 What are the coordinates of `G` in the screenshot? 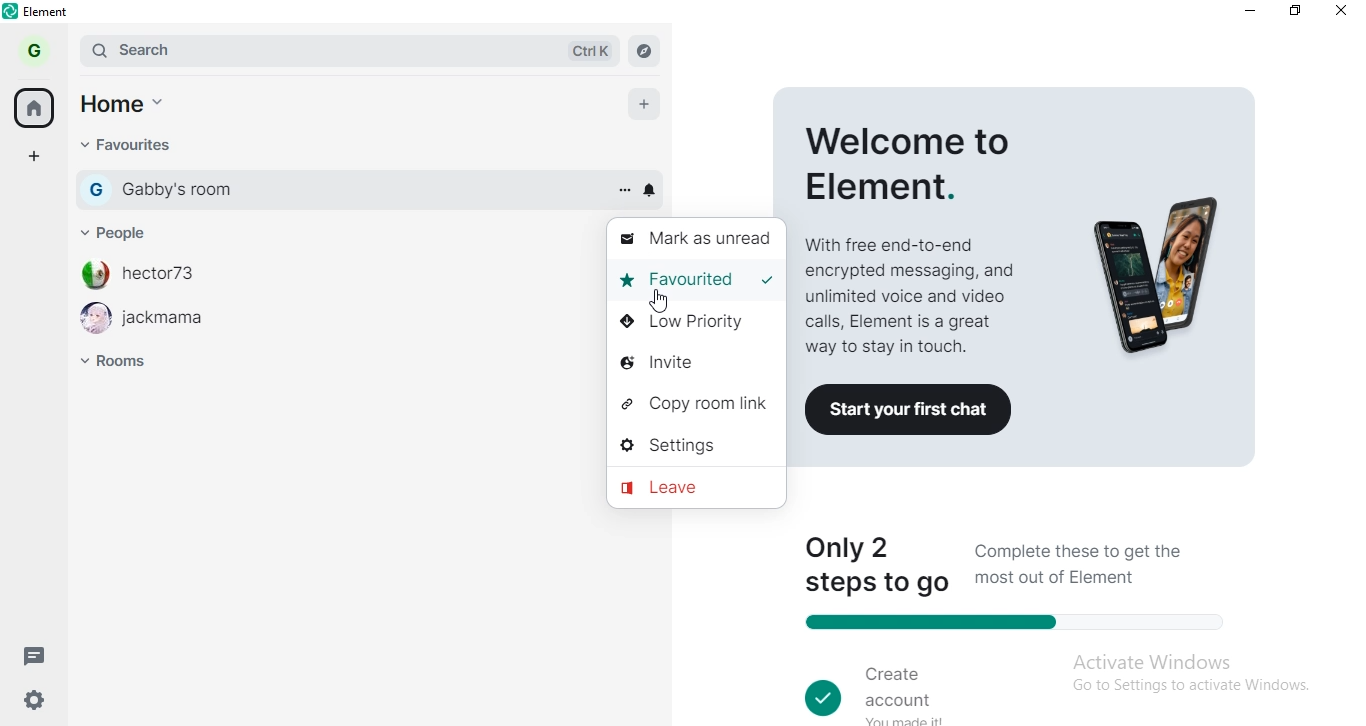 It's located at (95, 188).